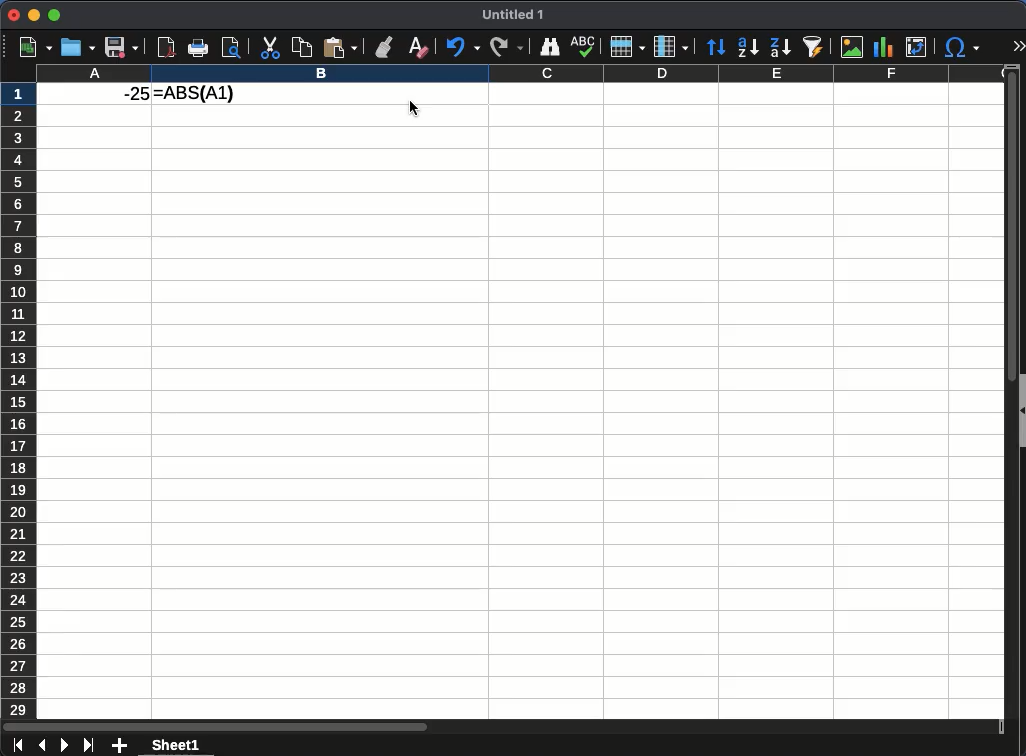 The width and height of the screenshot is (1026, 756). What do you see at coordinates (962, 47) in the screenshot?
I see `special character` at bounding box center [962, 47].